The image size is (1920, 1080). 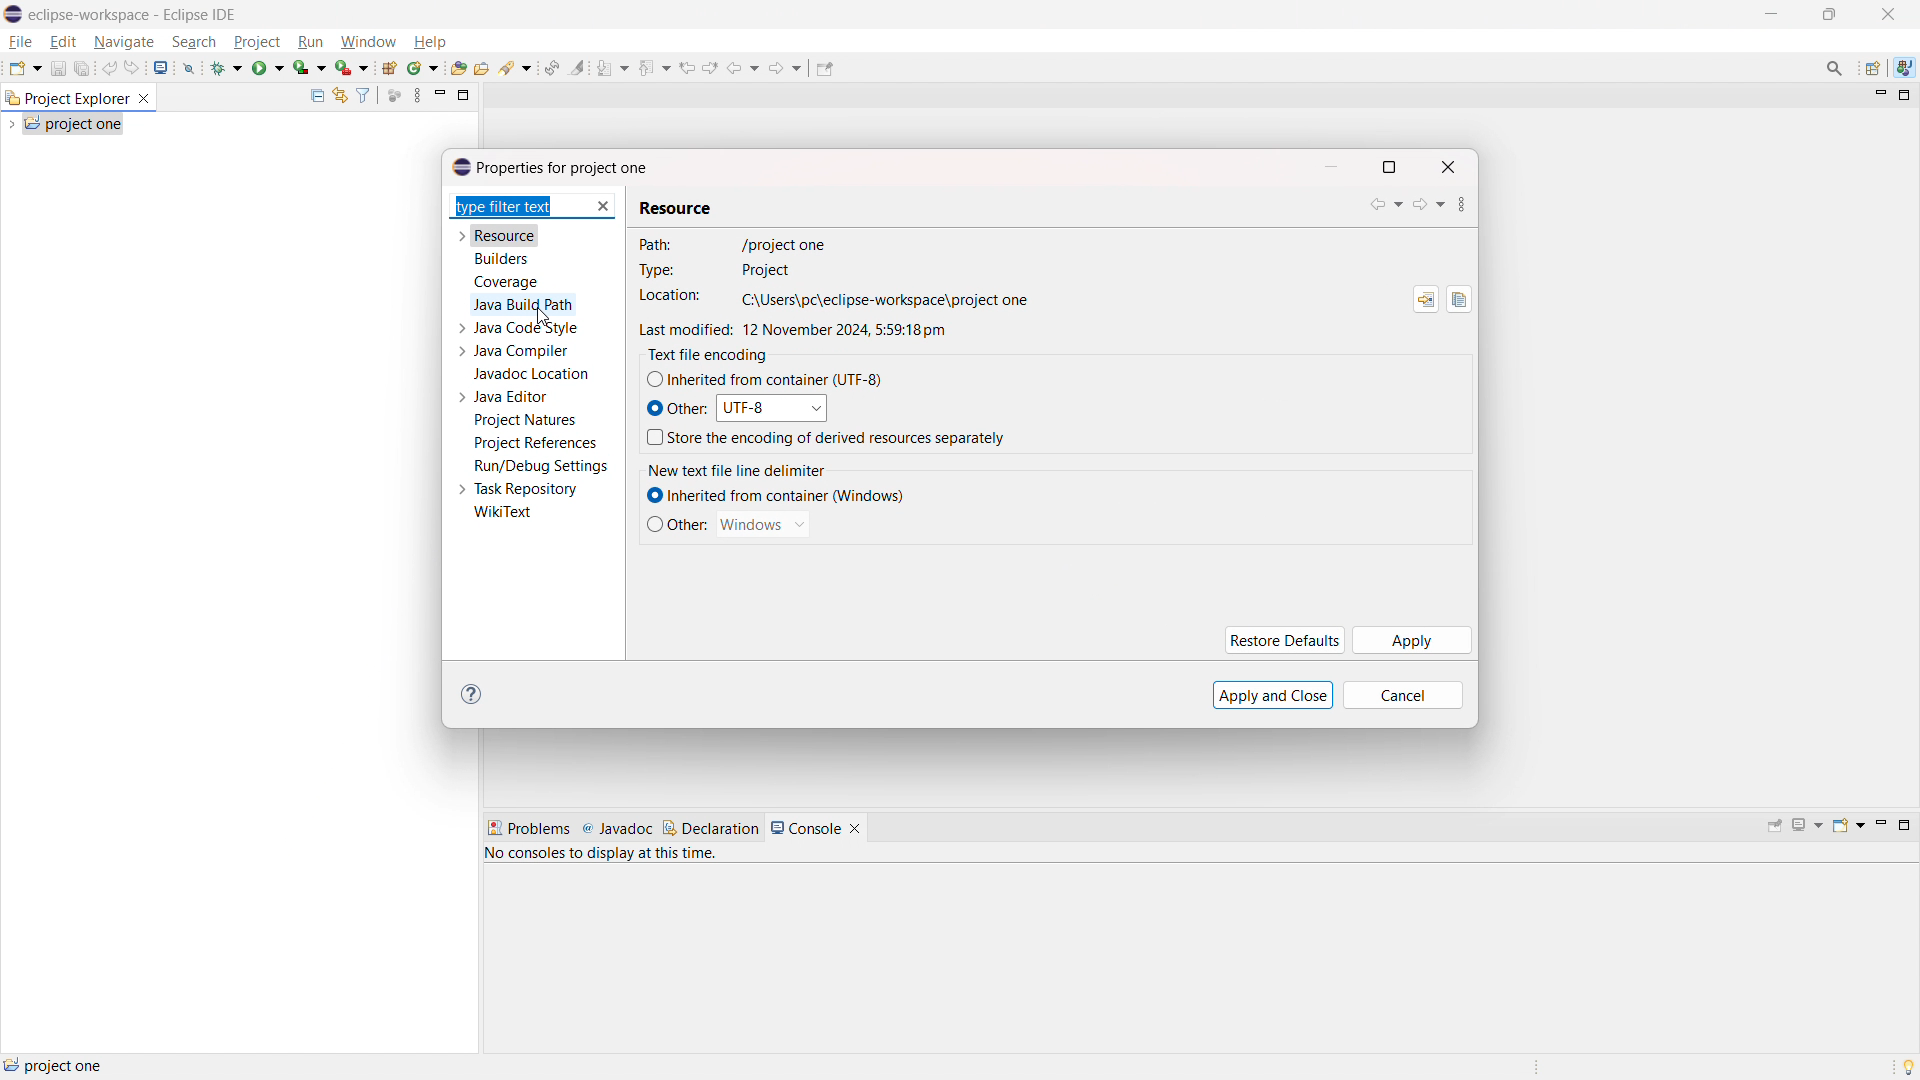 I want to click on minimize, so click(x=1879, y=826).